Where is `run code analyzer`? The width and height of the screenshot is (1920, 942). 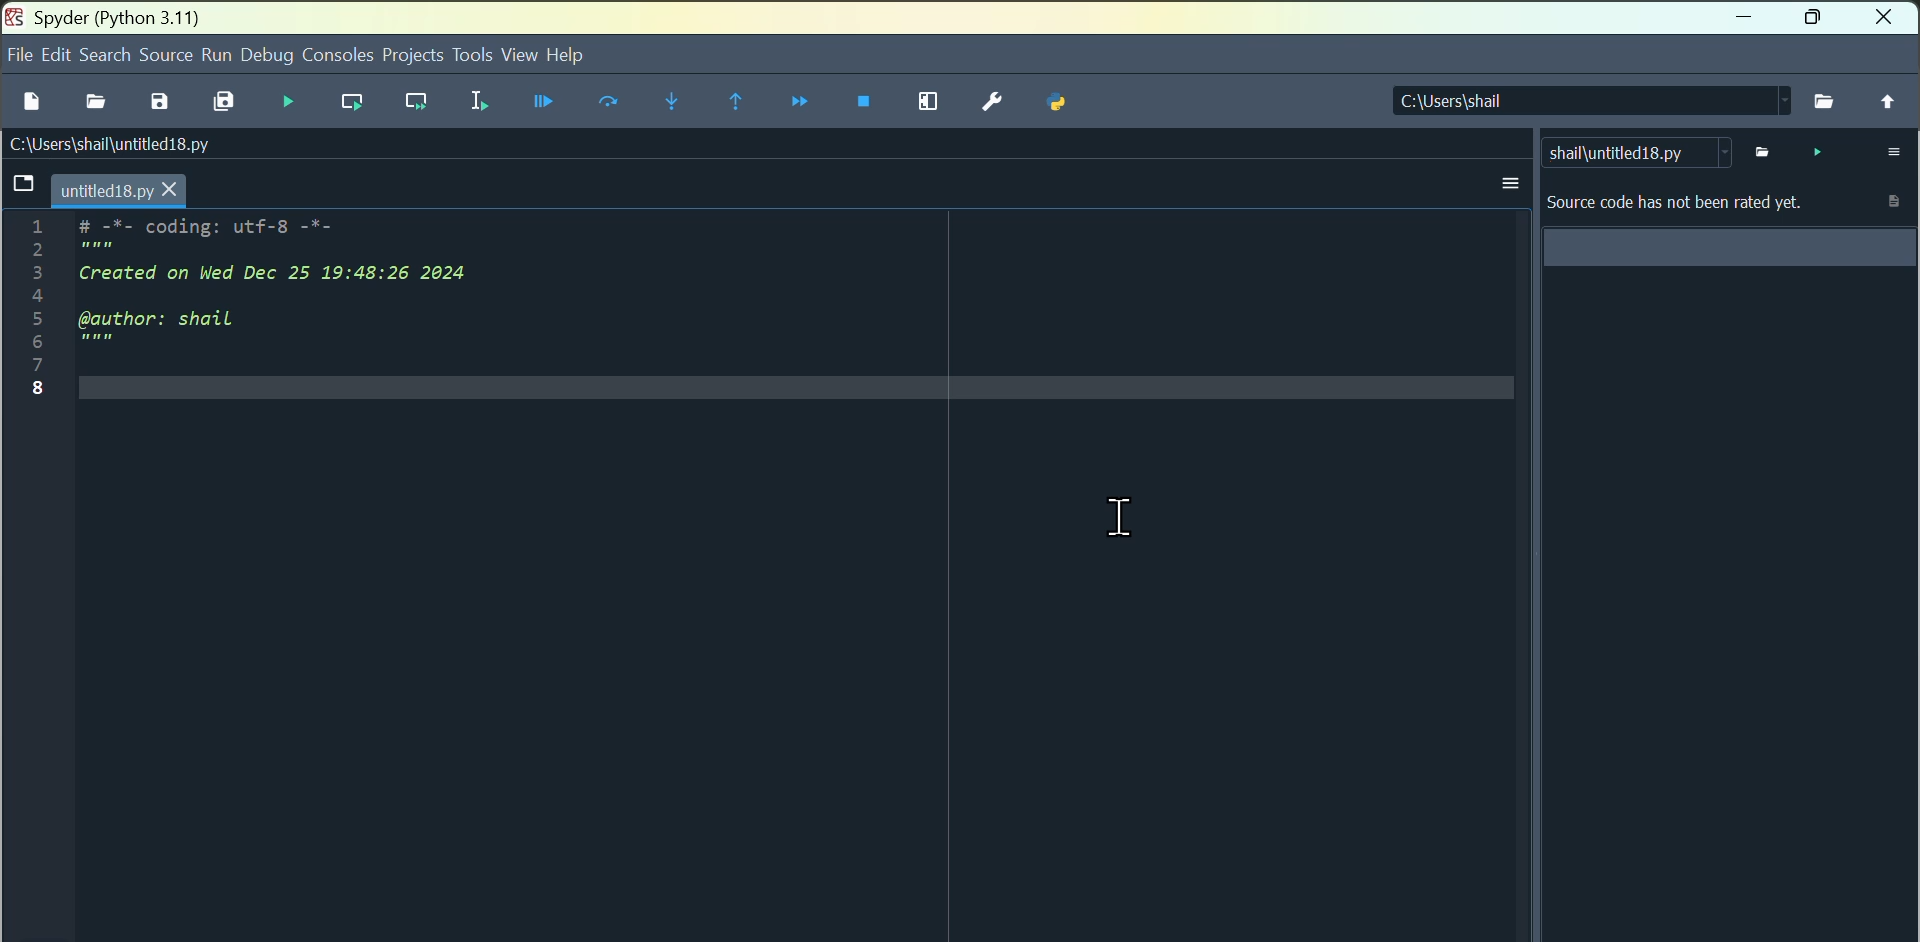 run code analyzer is located at coordinates (1813, 151).